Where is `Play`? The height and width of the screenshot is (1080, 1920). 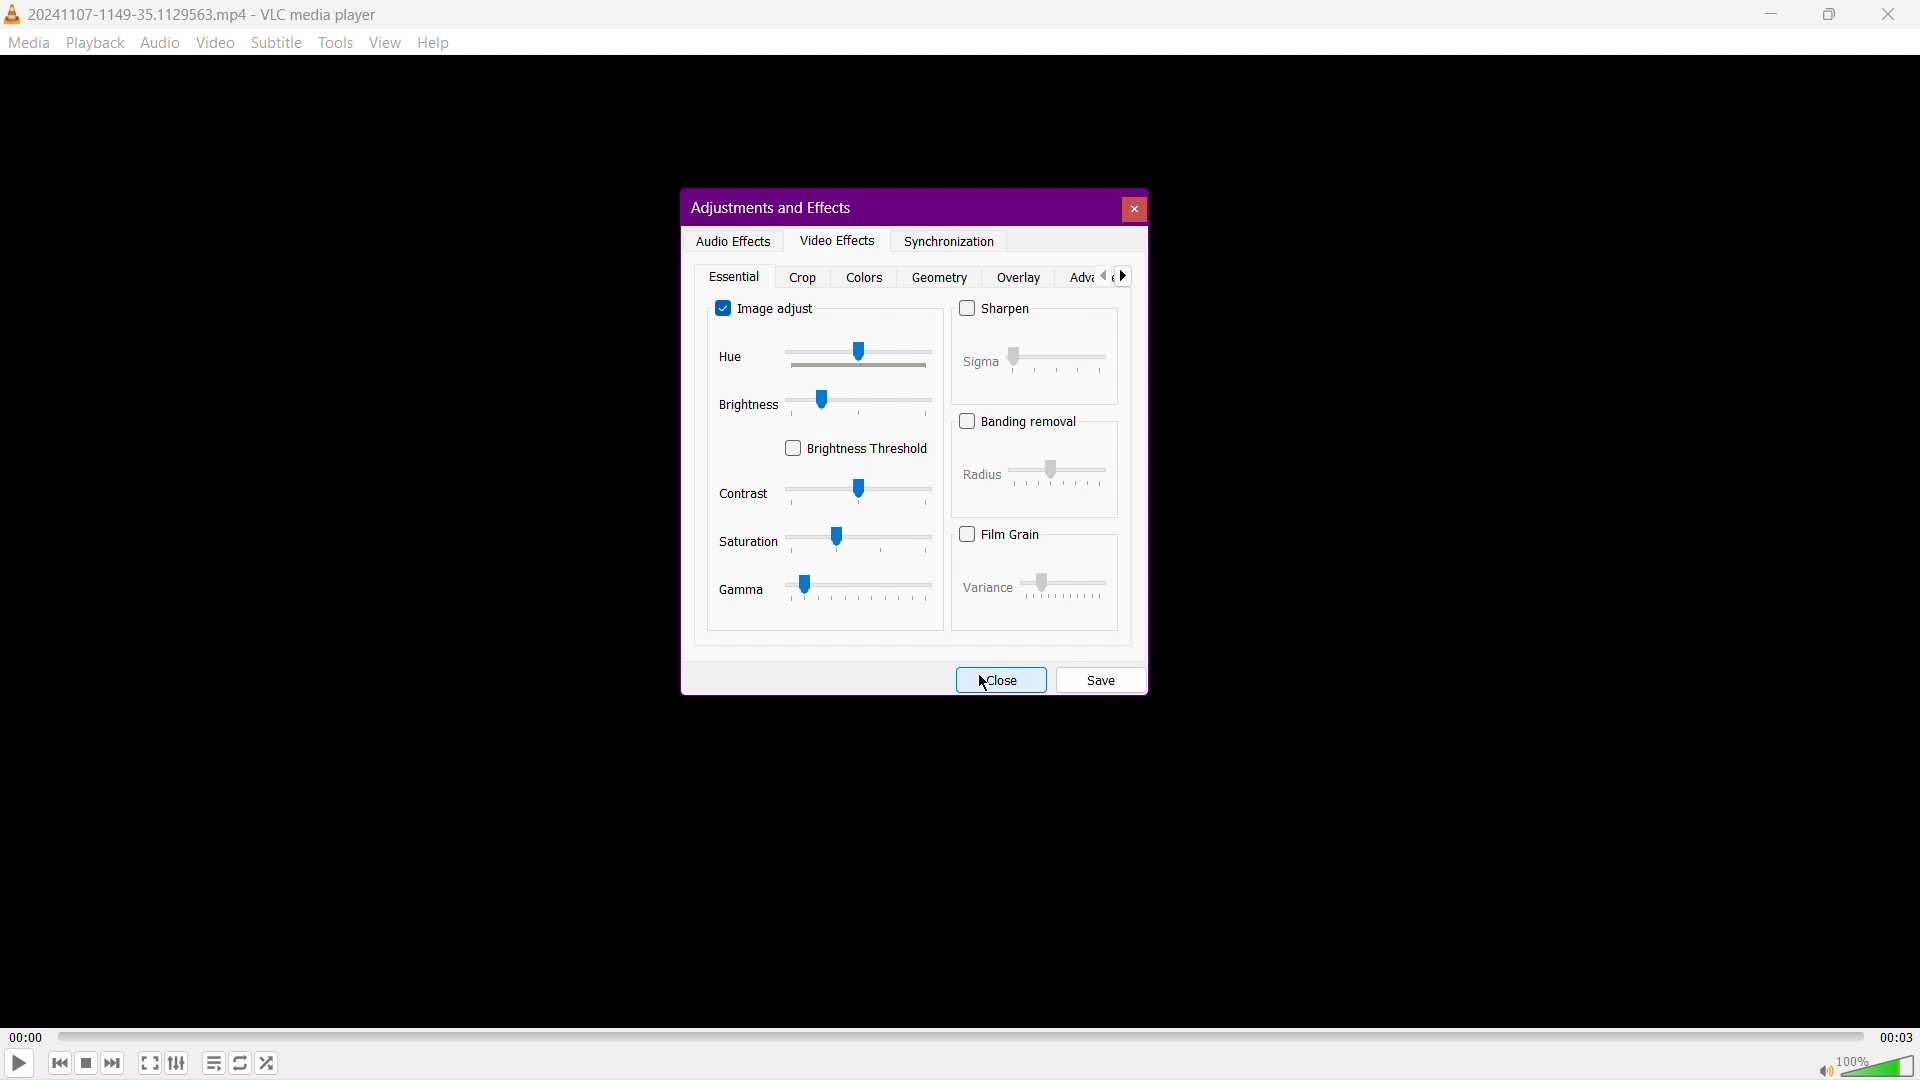
Play is located at coordinates (19, 1063).